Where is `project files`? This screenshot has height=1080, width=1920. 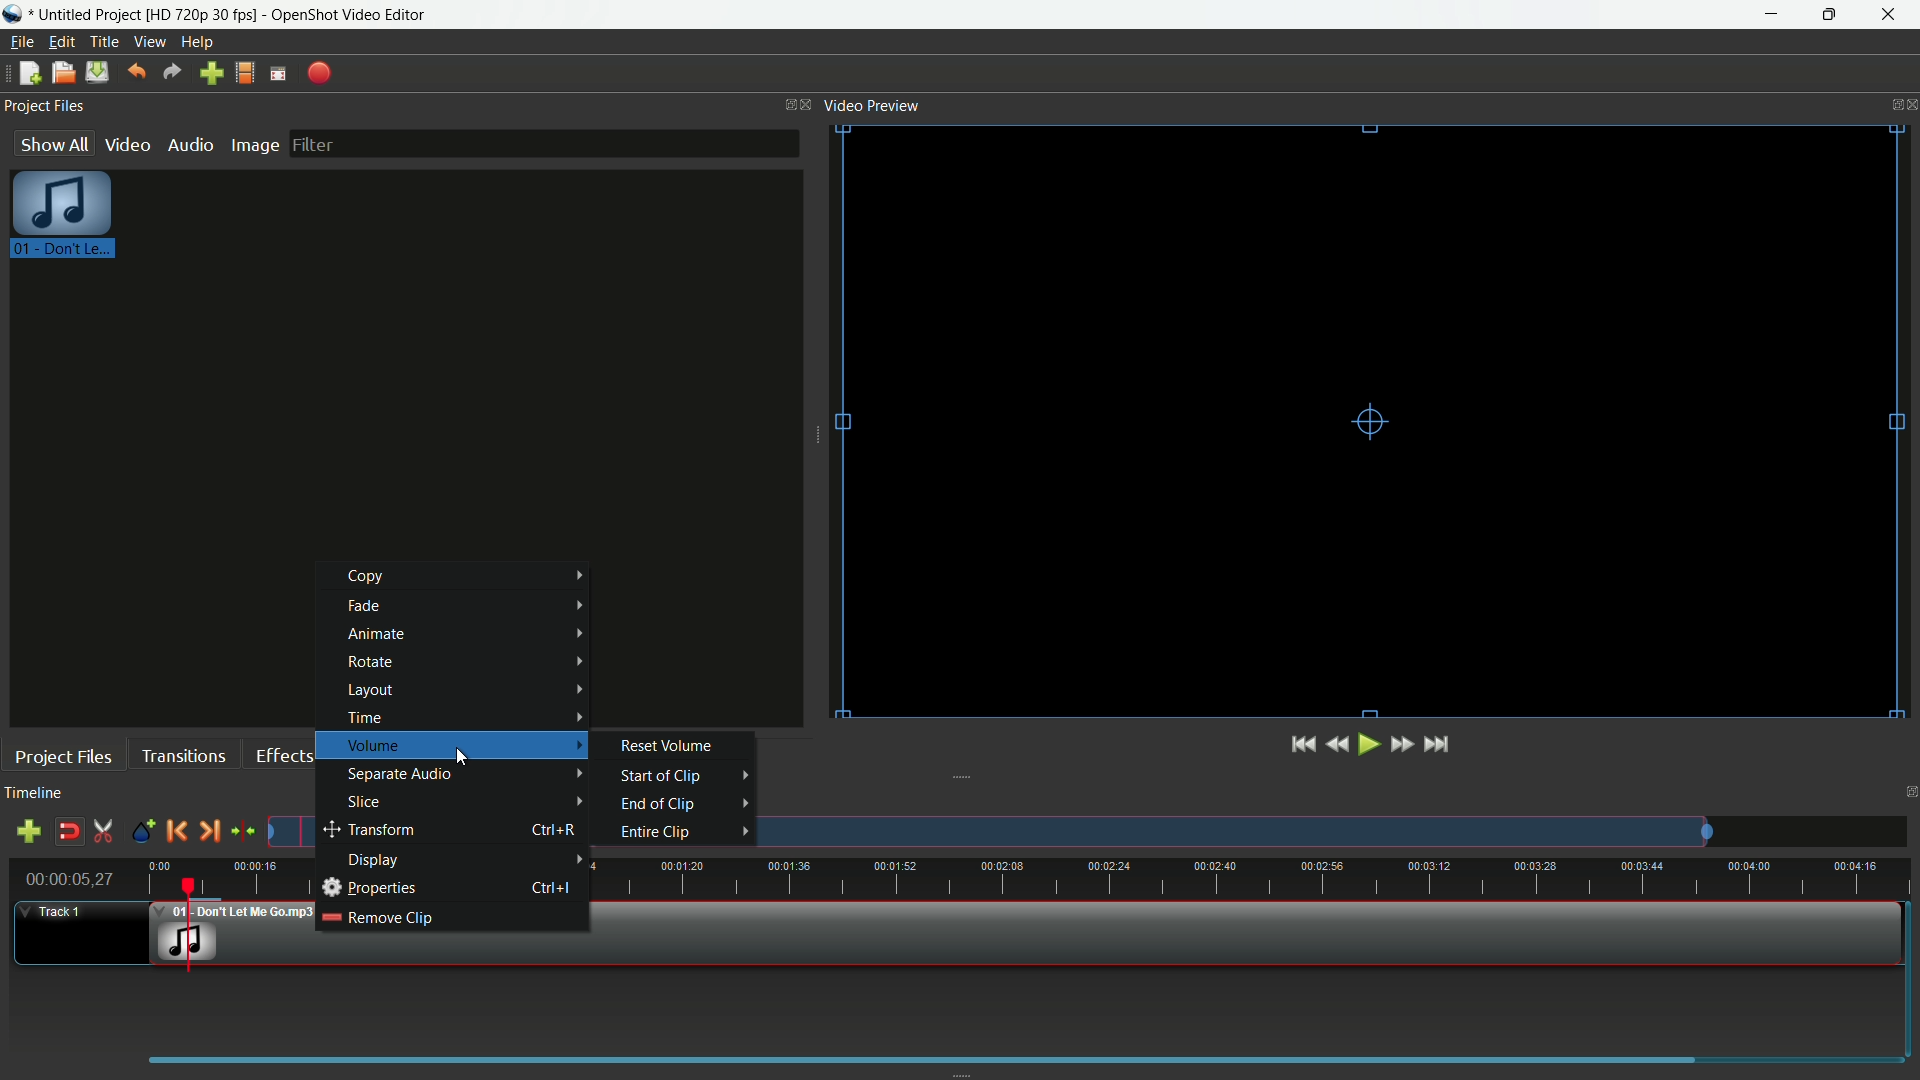 project files is located at coordinates (45, 107).